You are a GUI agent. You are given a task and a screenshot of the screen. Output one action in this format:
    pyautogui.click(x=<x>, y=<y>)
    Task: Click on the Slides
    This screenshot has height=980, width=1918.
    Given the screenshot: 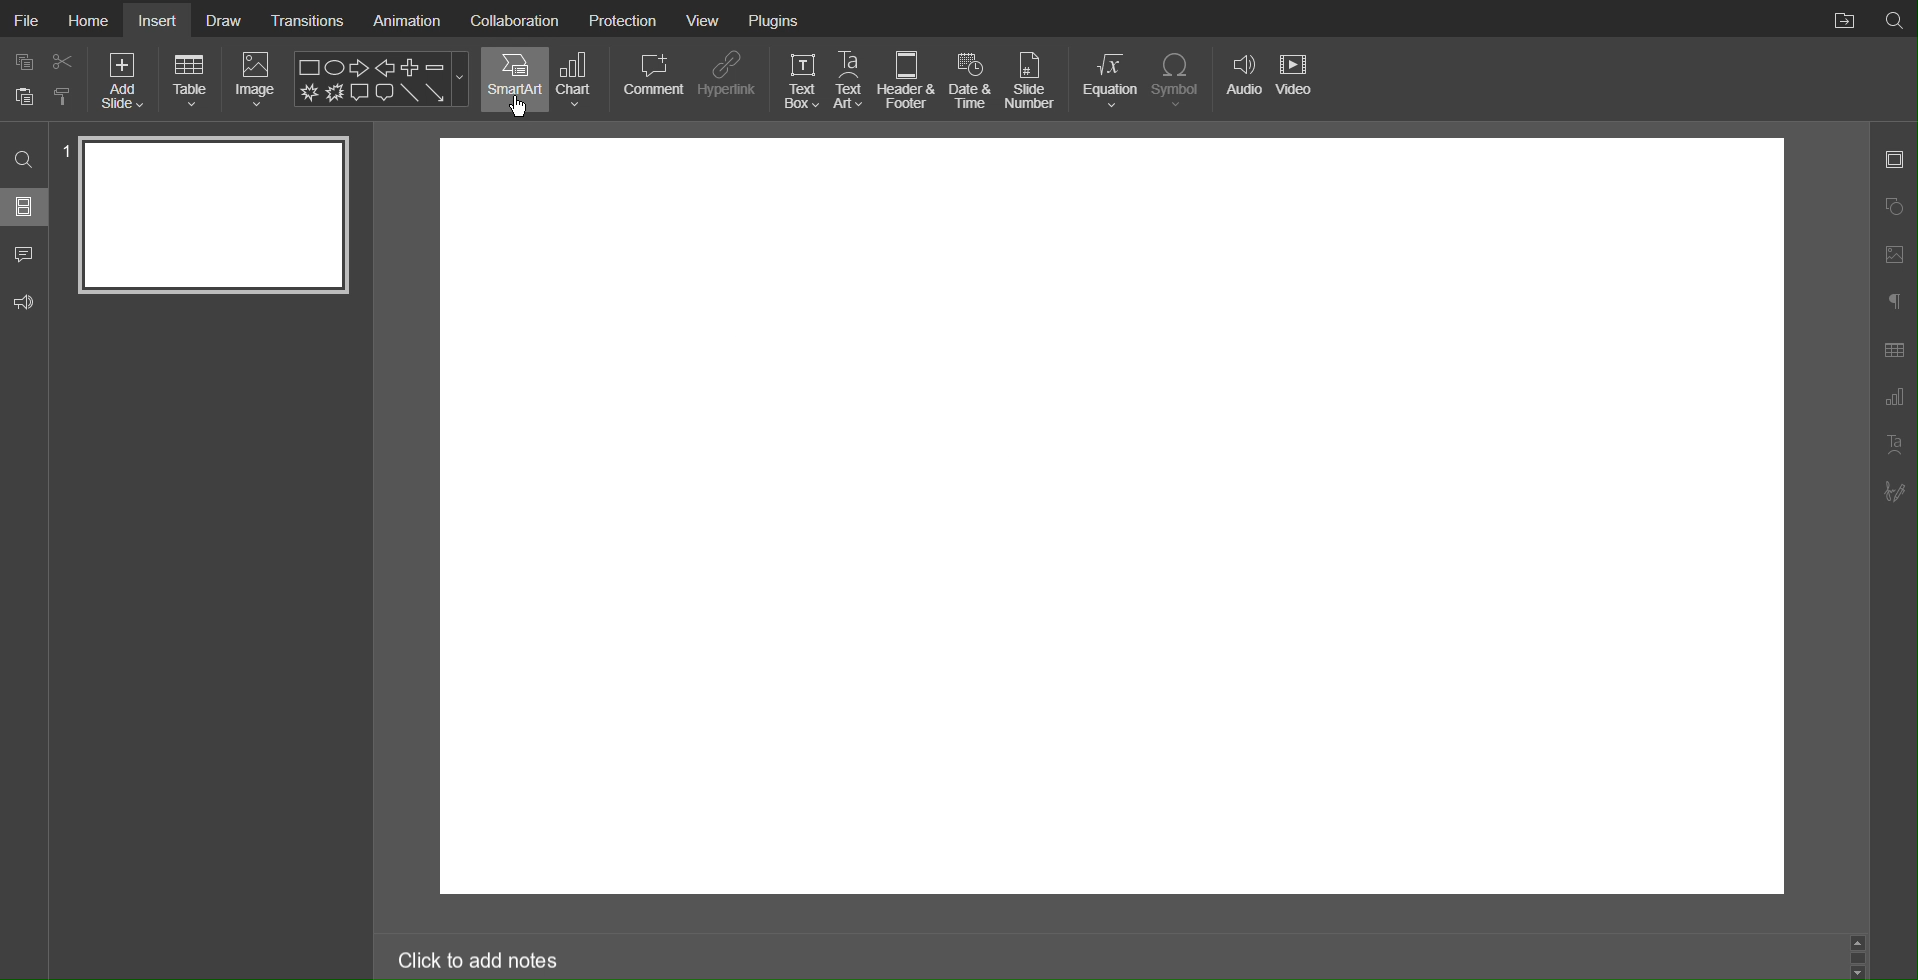 What is the action you would take?
    pyautogui.click(x=28, y=208)
    